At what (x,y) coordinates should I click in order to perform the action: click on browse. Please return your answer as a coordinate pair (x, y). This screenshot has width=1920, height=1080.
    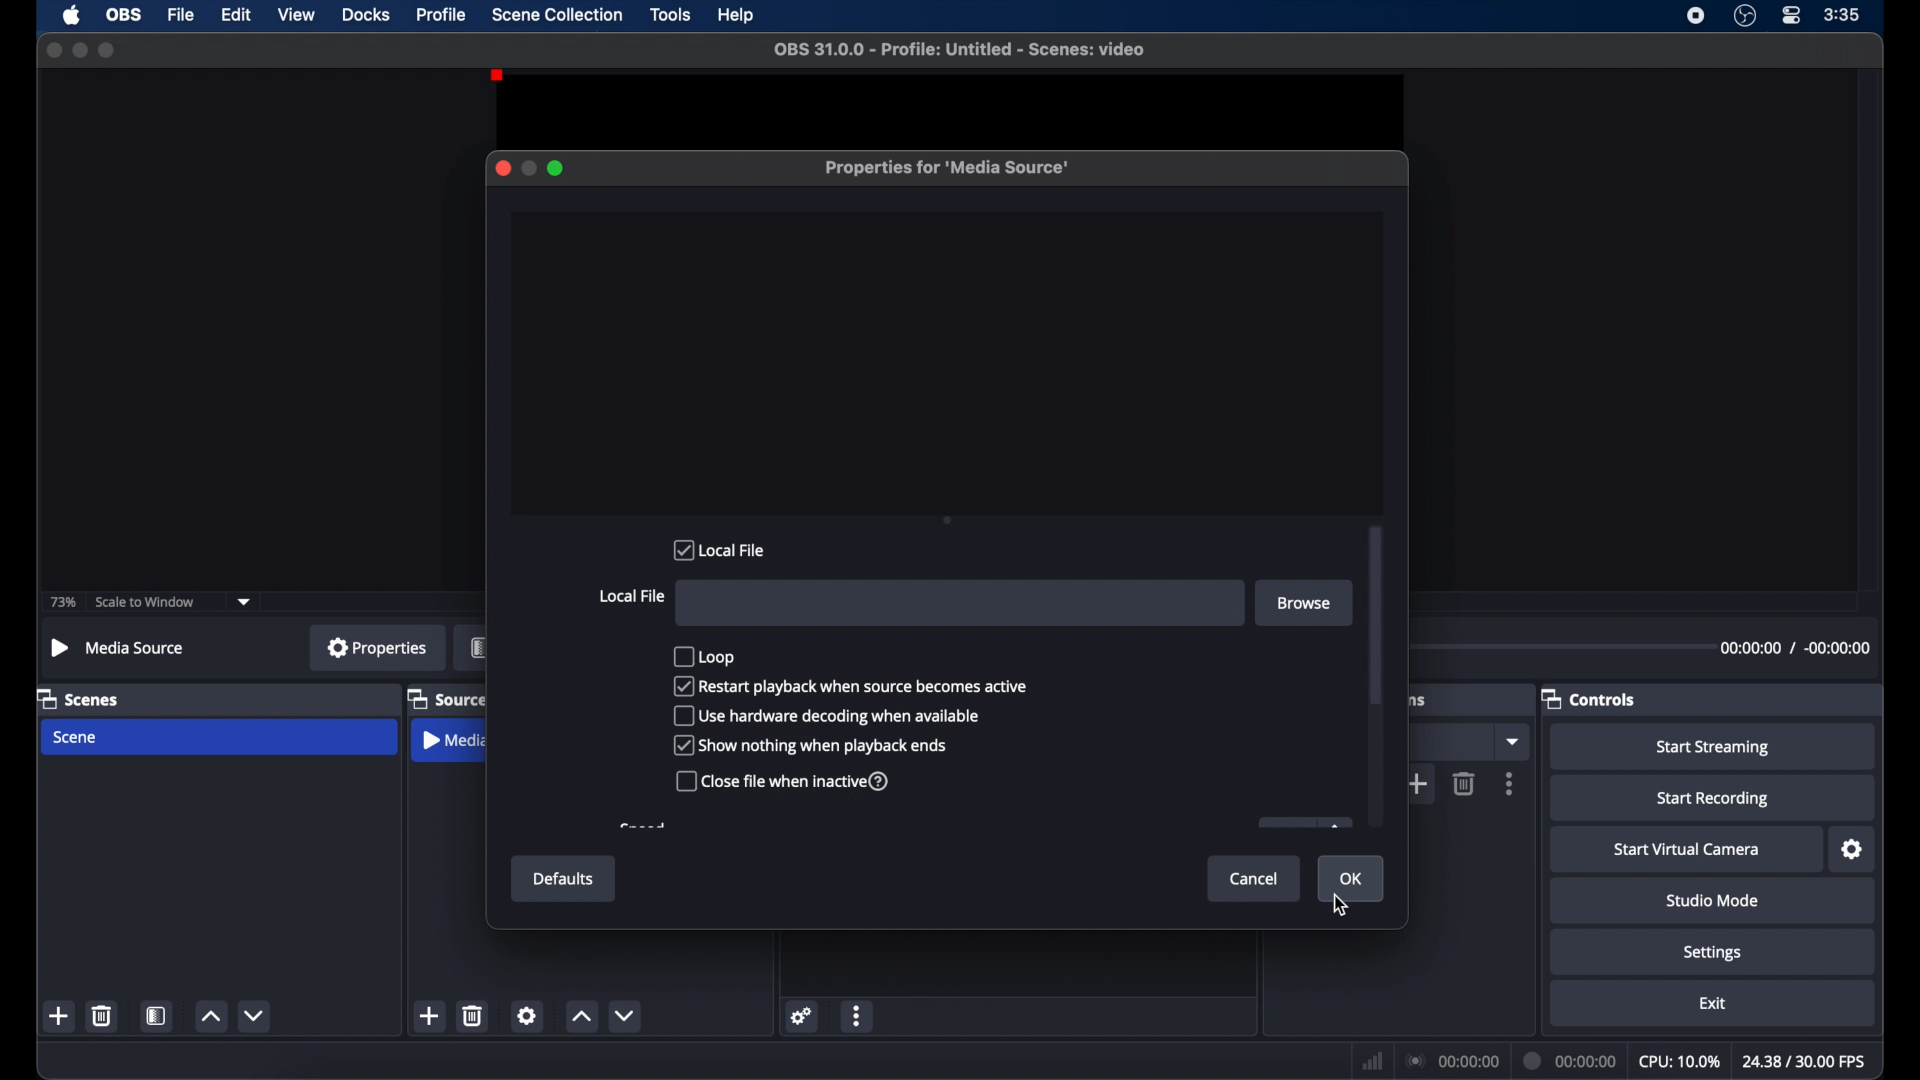
    Looking at the image, I should click on (1304, 603).